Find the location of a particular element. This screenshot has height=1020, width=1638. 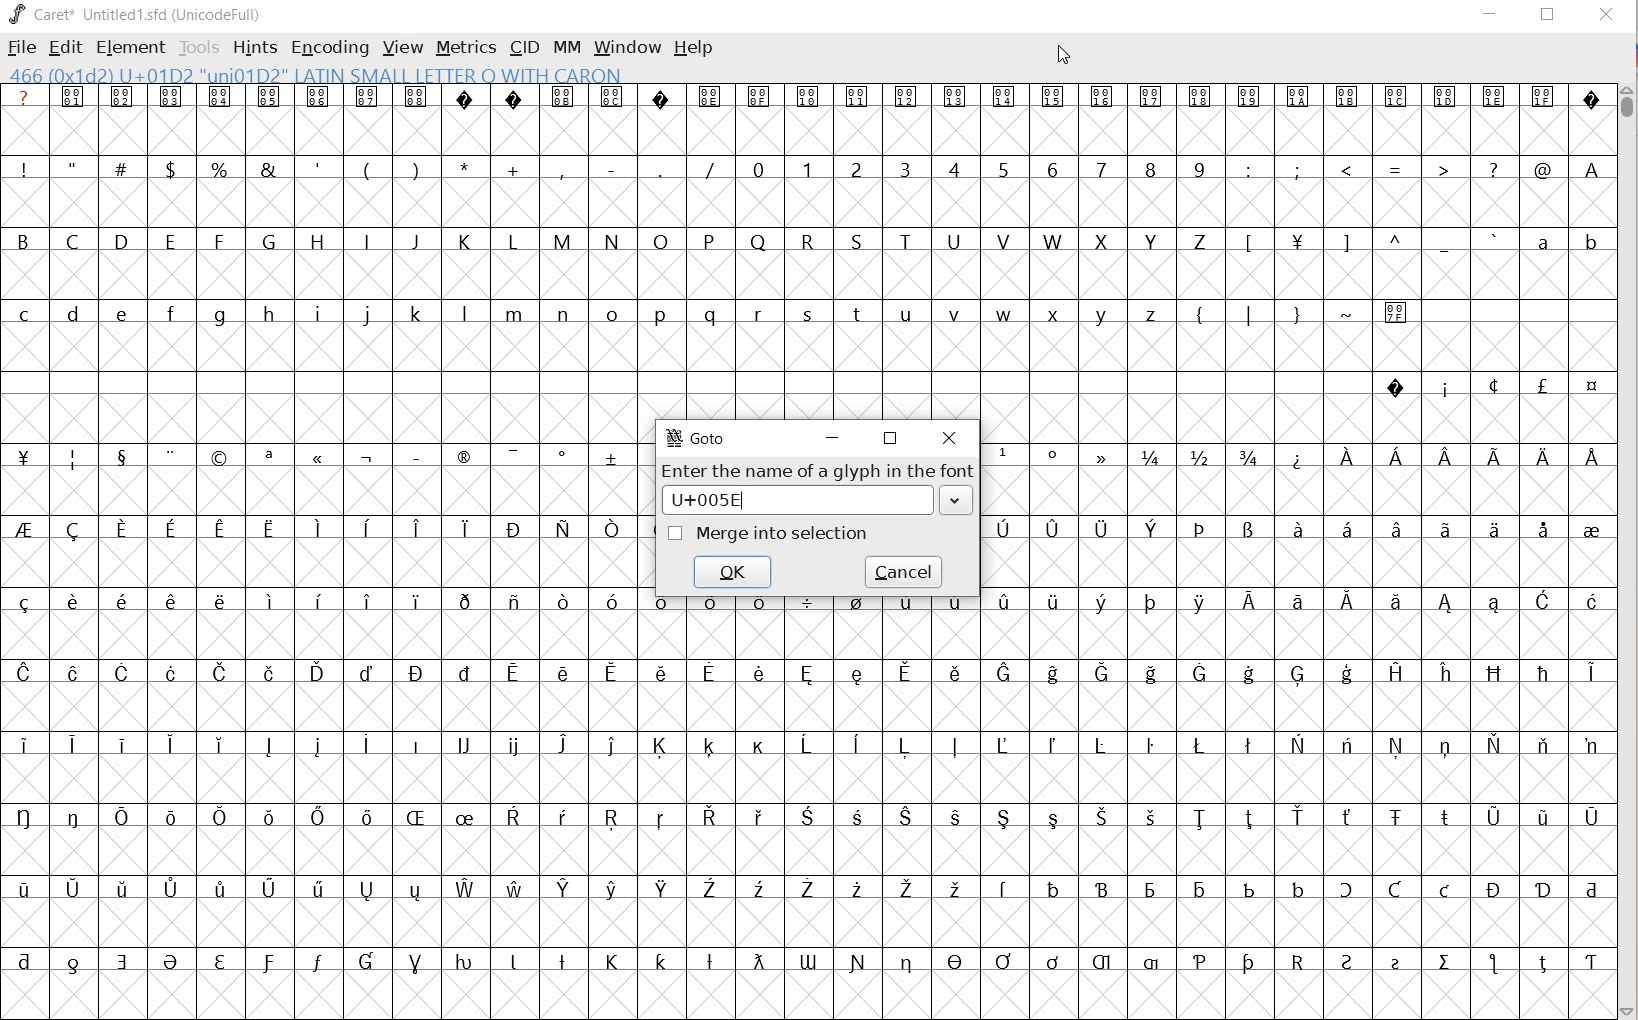

cancel is located at coordinates (902, 576).